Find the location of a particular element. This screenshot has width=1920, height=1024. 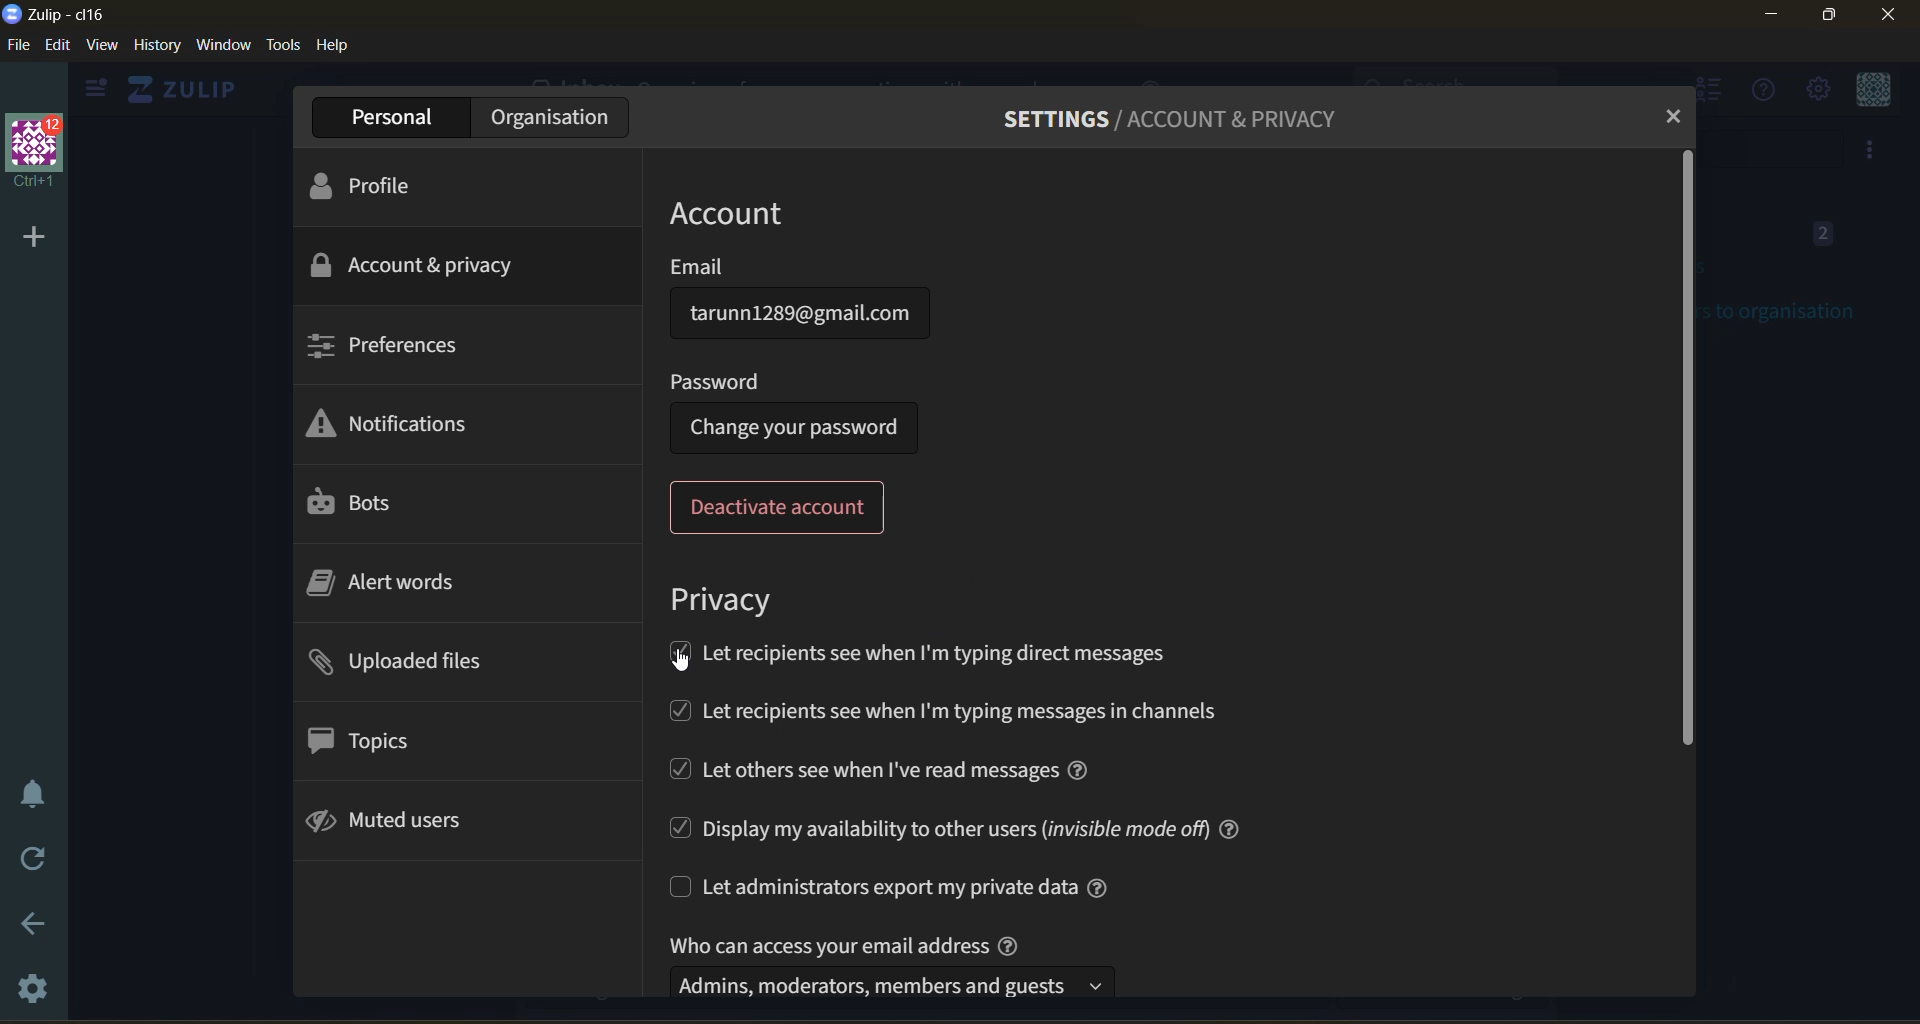

add organisation is located at coordinates (26, 233).